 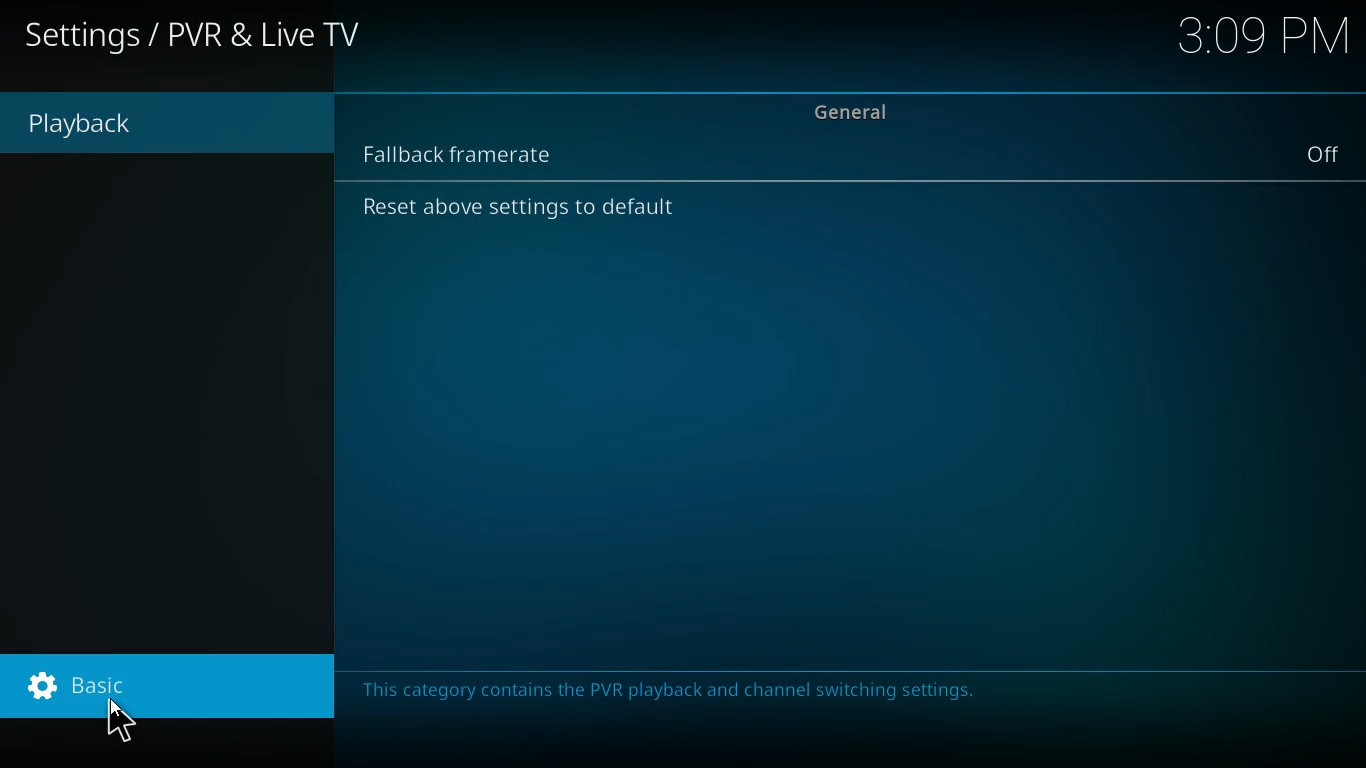 I want to click on settings / pvr & live, so click(x=196, y=38).